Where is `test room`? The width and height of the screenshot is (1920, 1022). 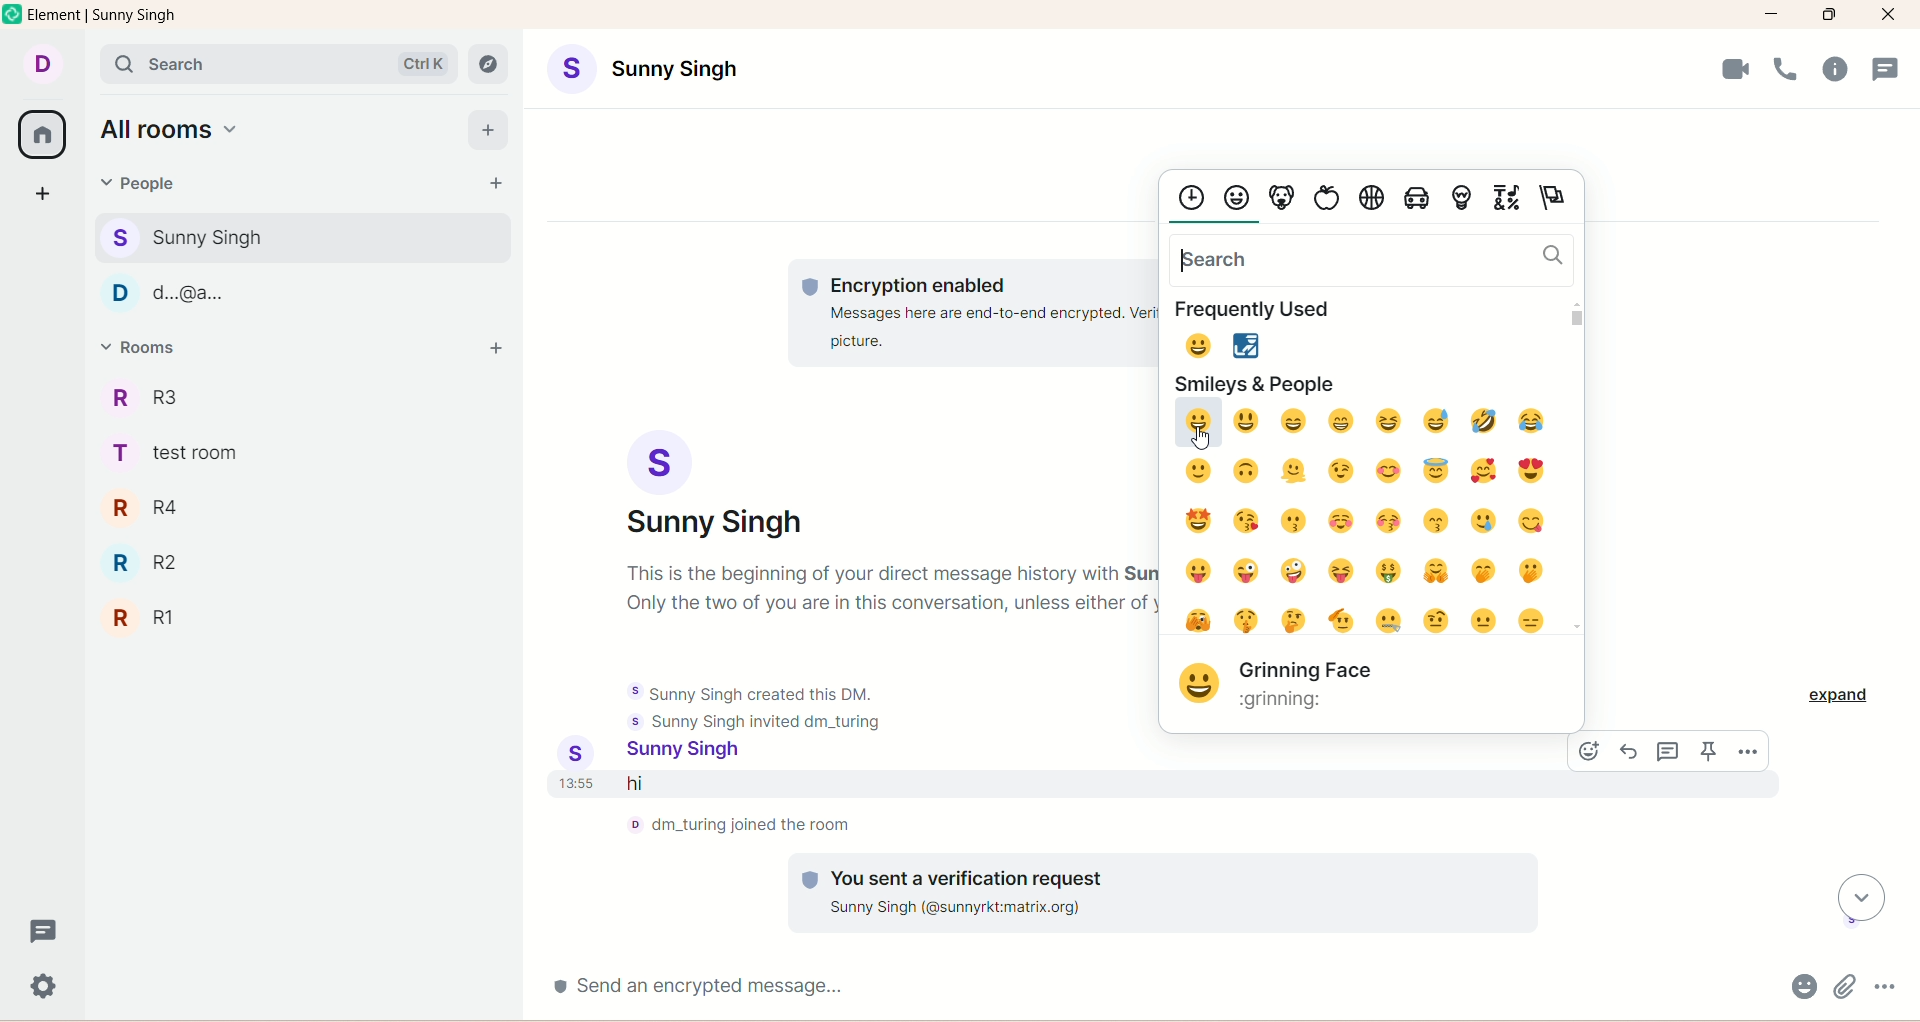
test room is located at coordinates (184, 453).